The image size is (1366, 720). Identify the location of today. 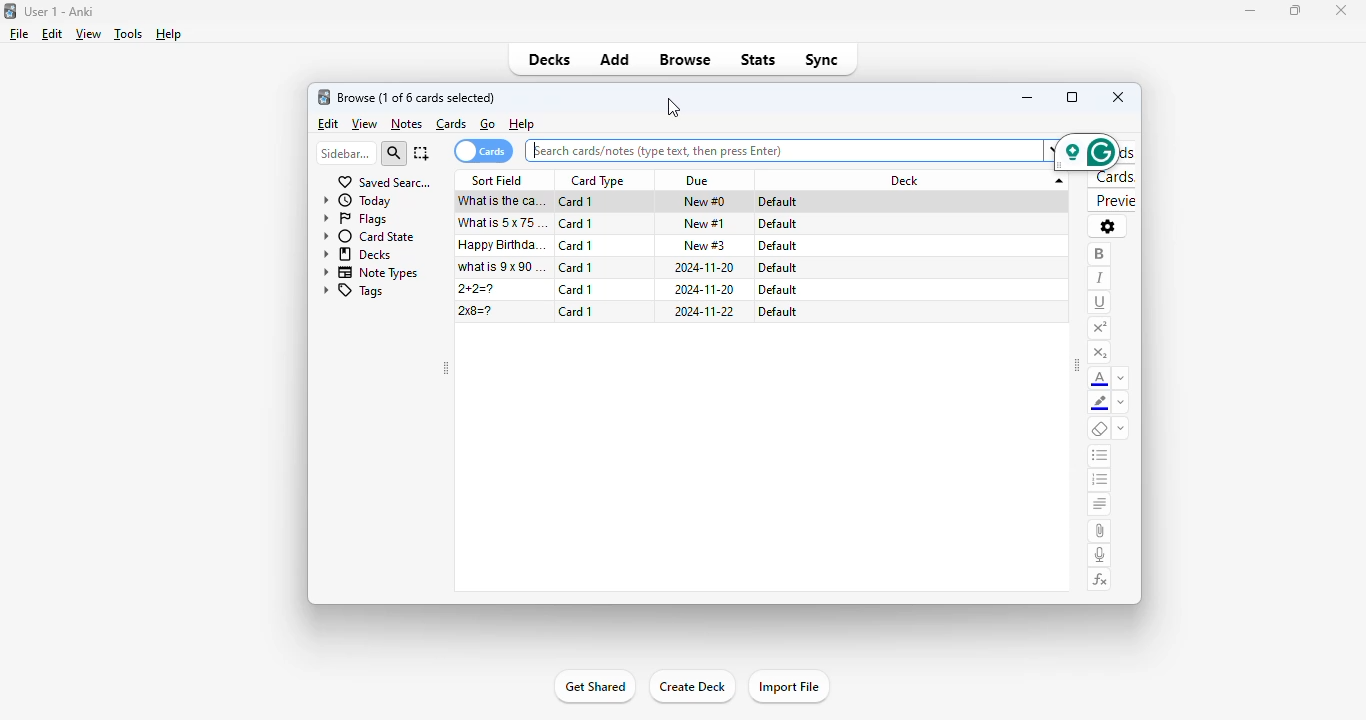
(359, 201).